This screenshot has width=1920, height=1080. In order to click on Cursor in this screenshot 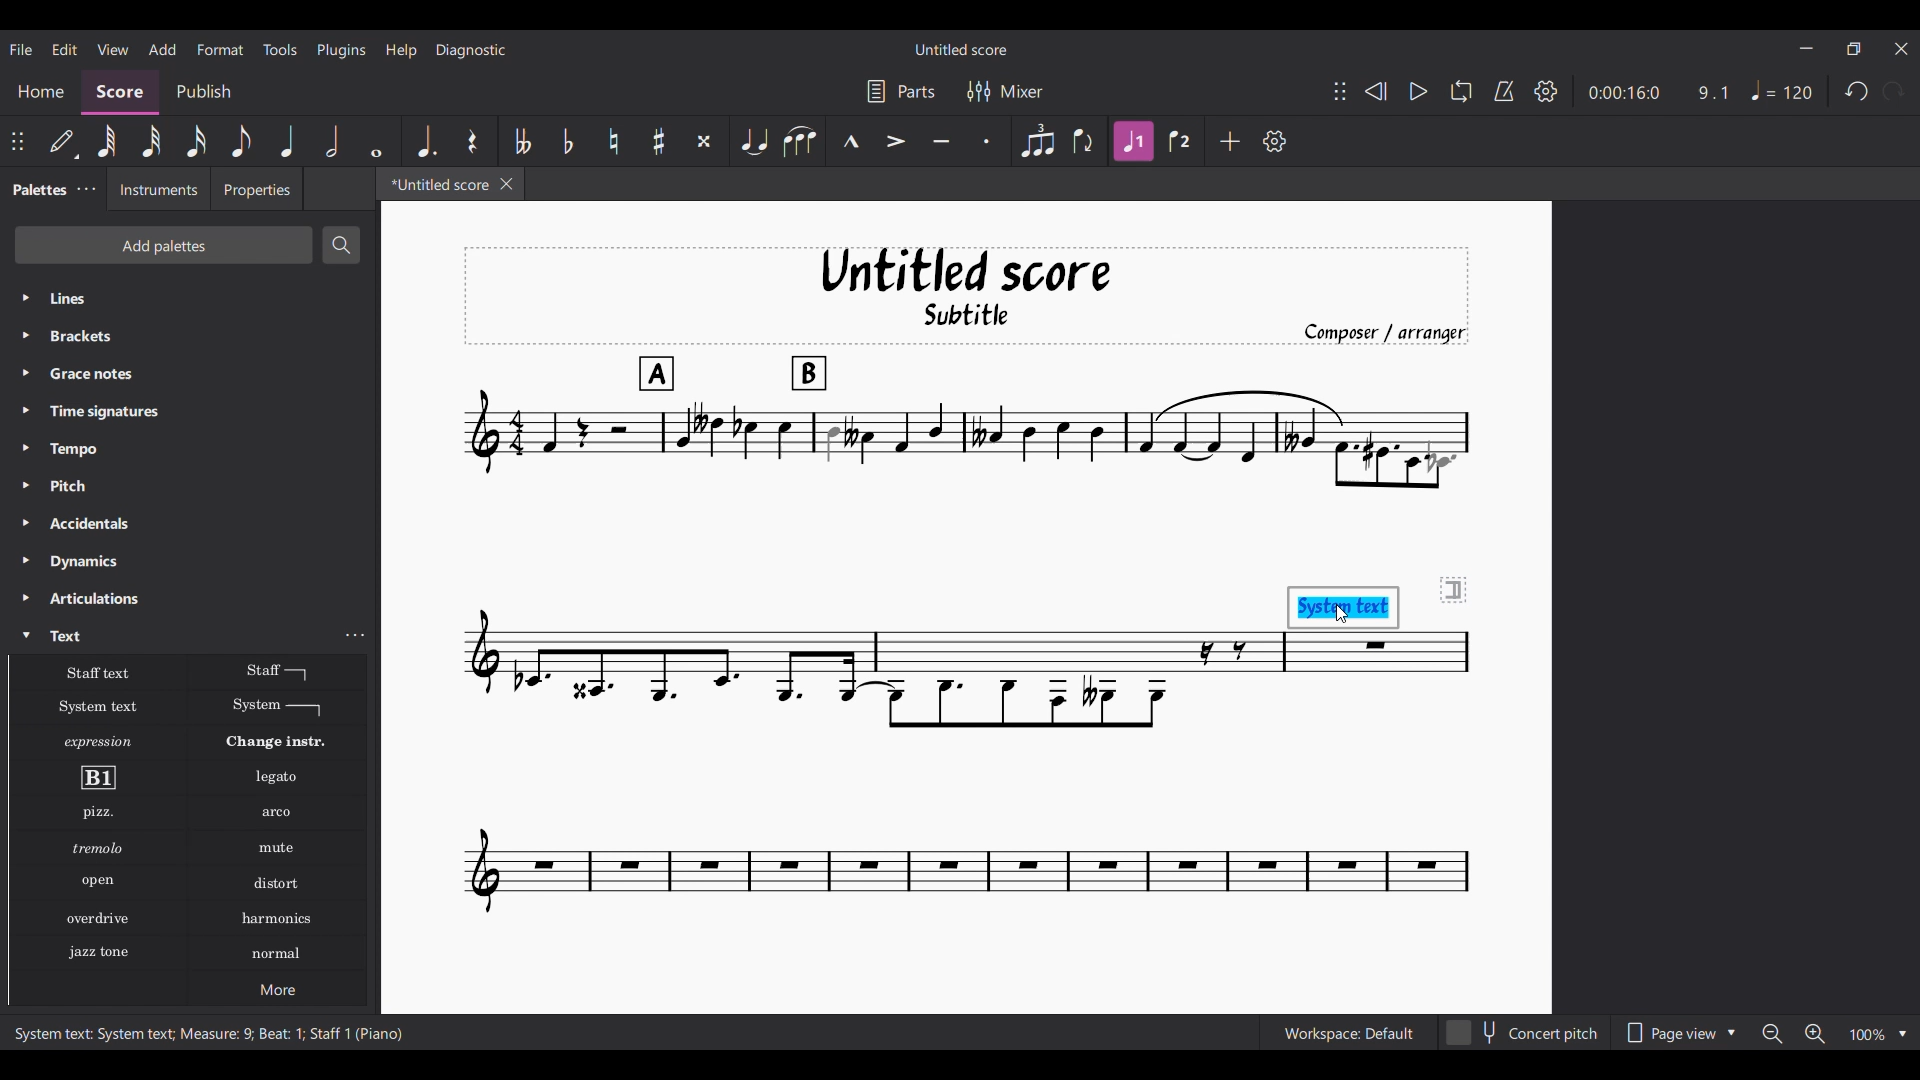, I will do `click(1342, 614)`.